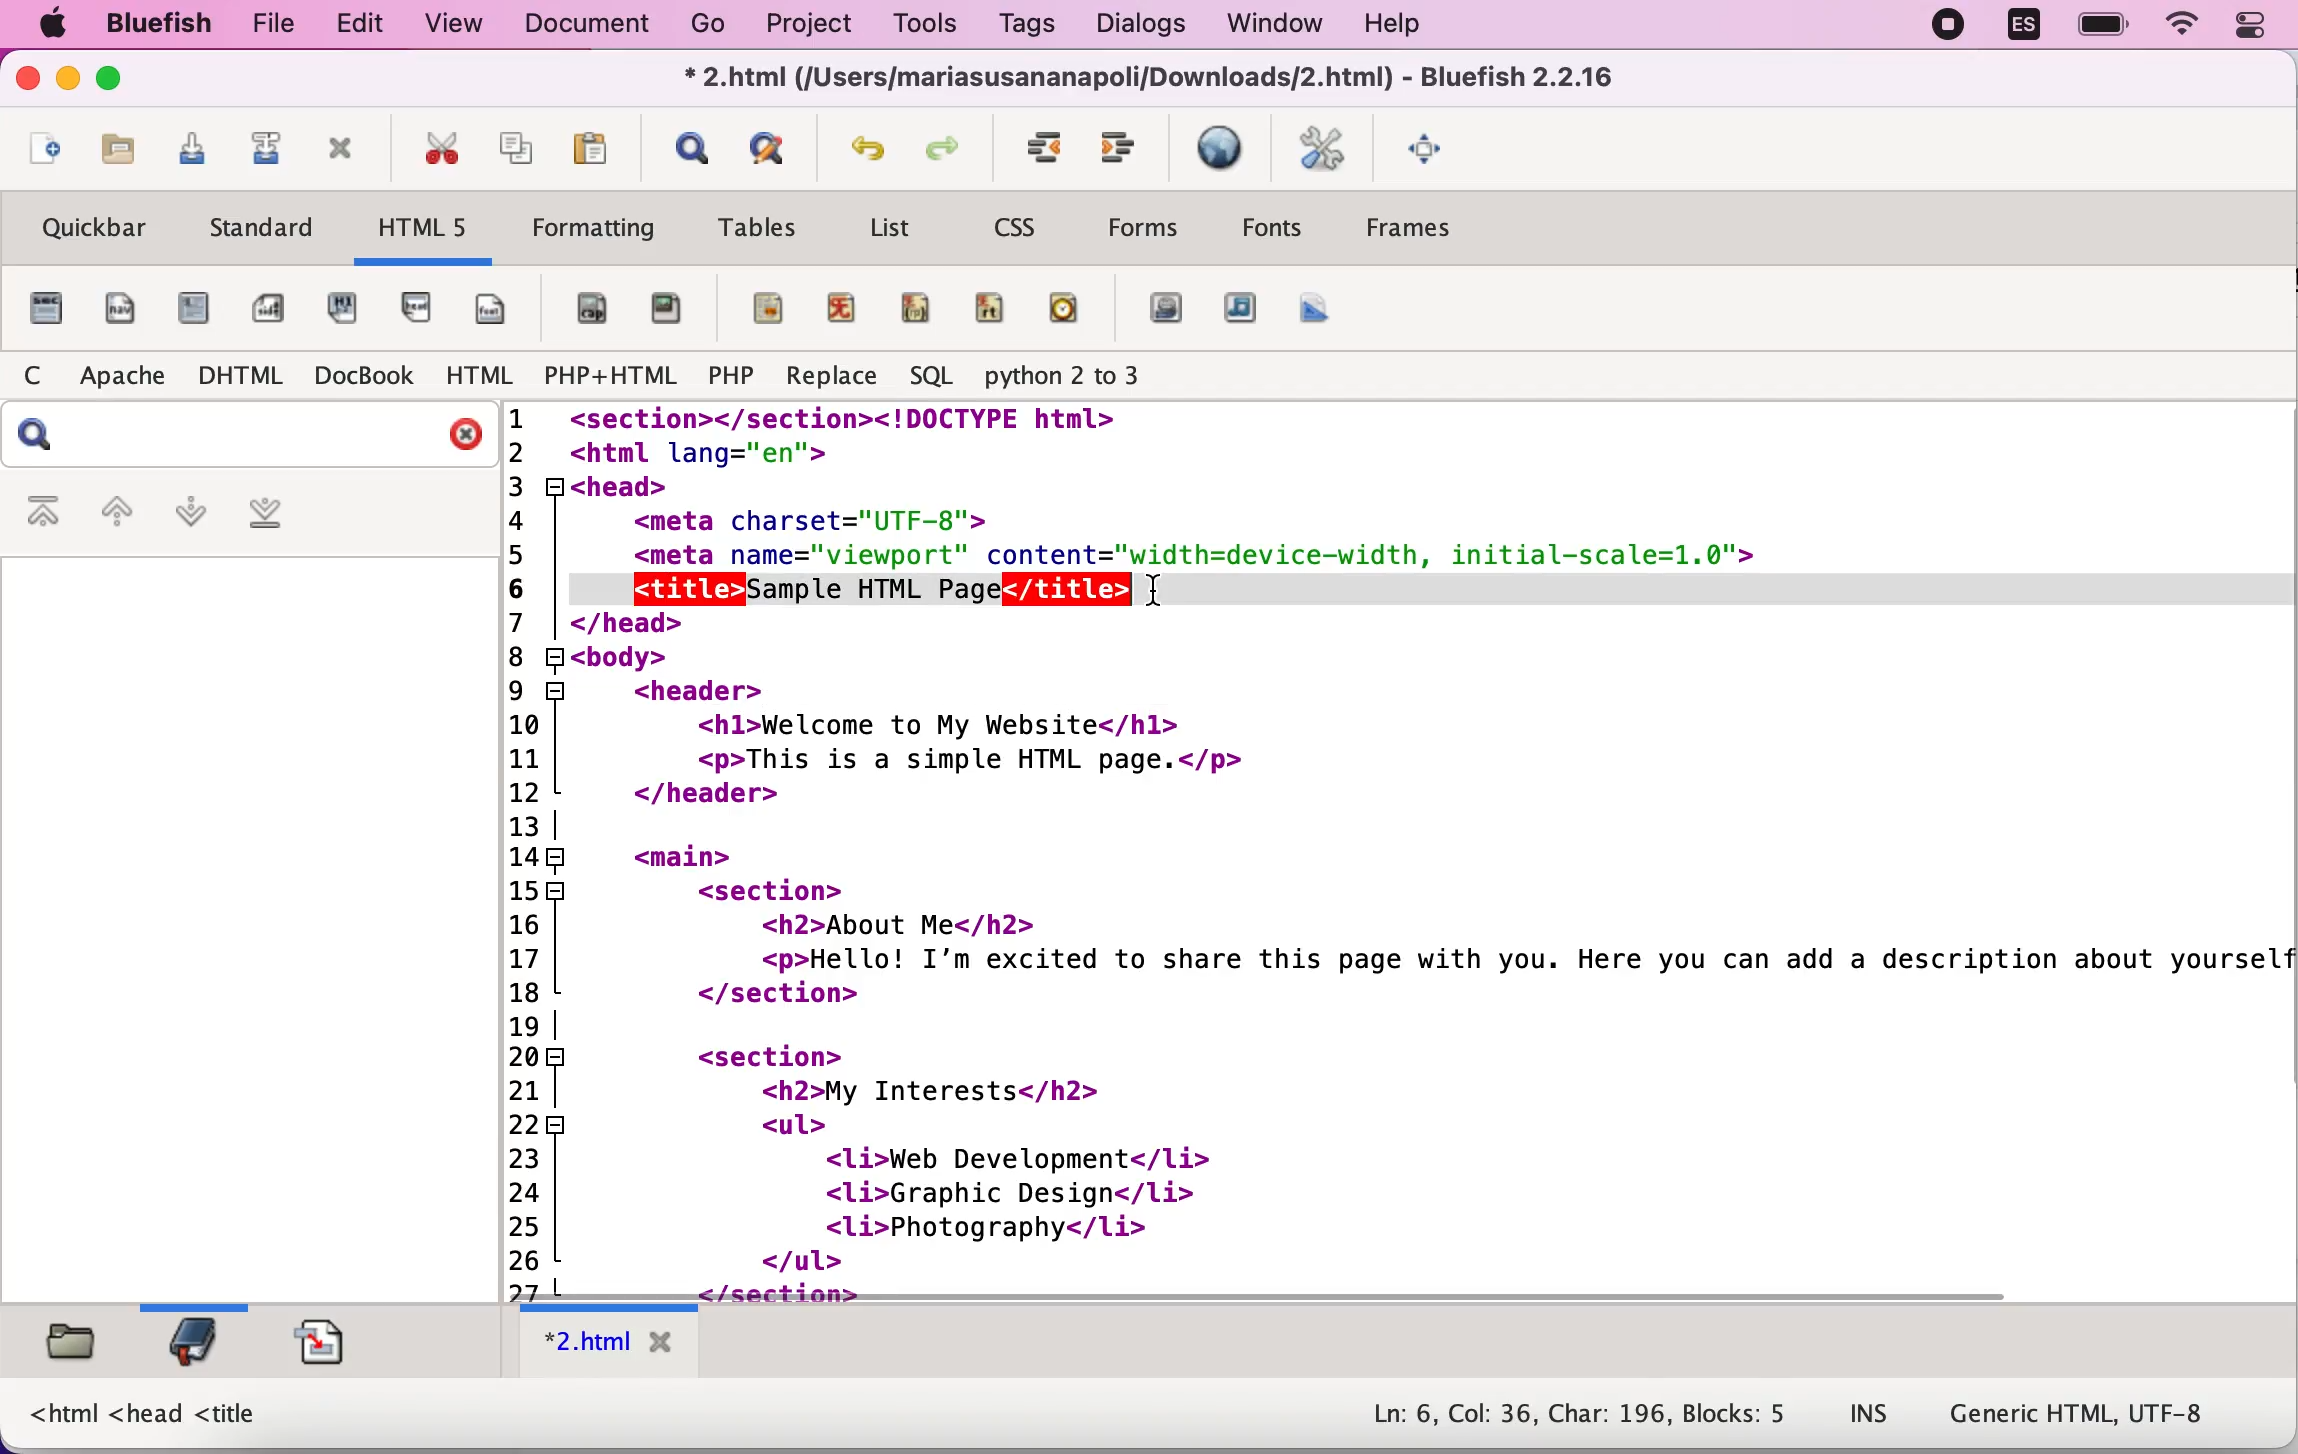 The image size is (2298, 1454). What do you see at coordinates (1273, 24) in the screenshot?
I see `window` at bounding box center [1273, 24].